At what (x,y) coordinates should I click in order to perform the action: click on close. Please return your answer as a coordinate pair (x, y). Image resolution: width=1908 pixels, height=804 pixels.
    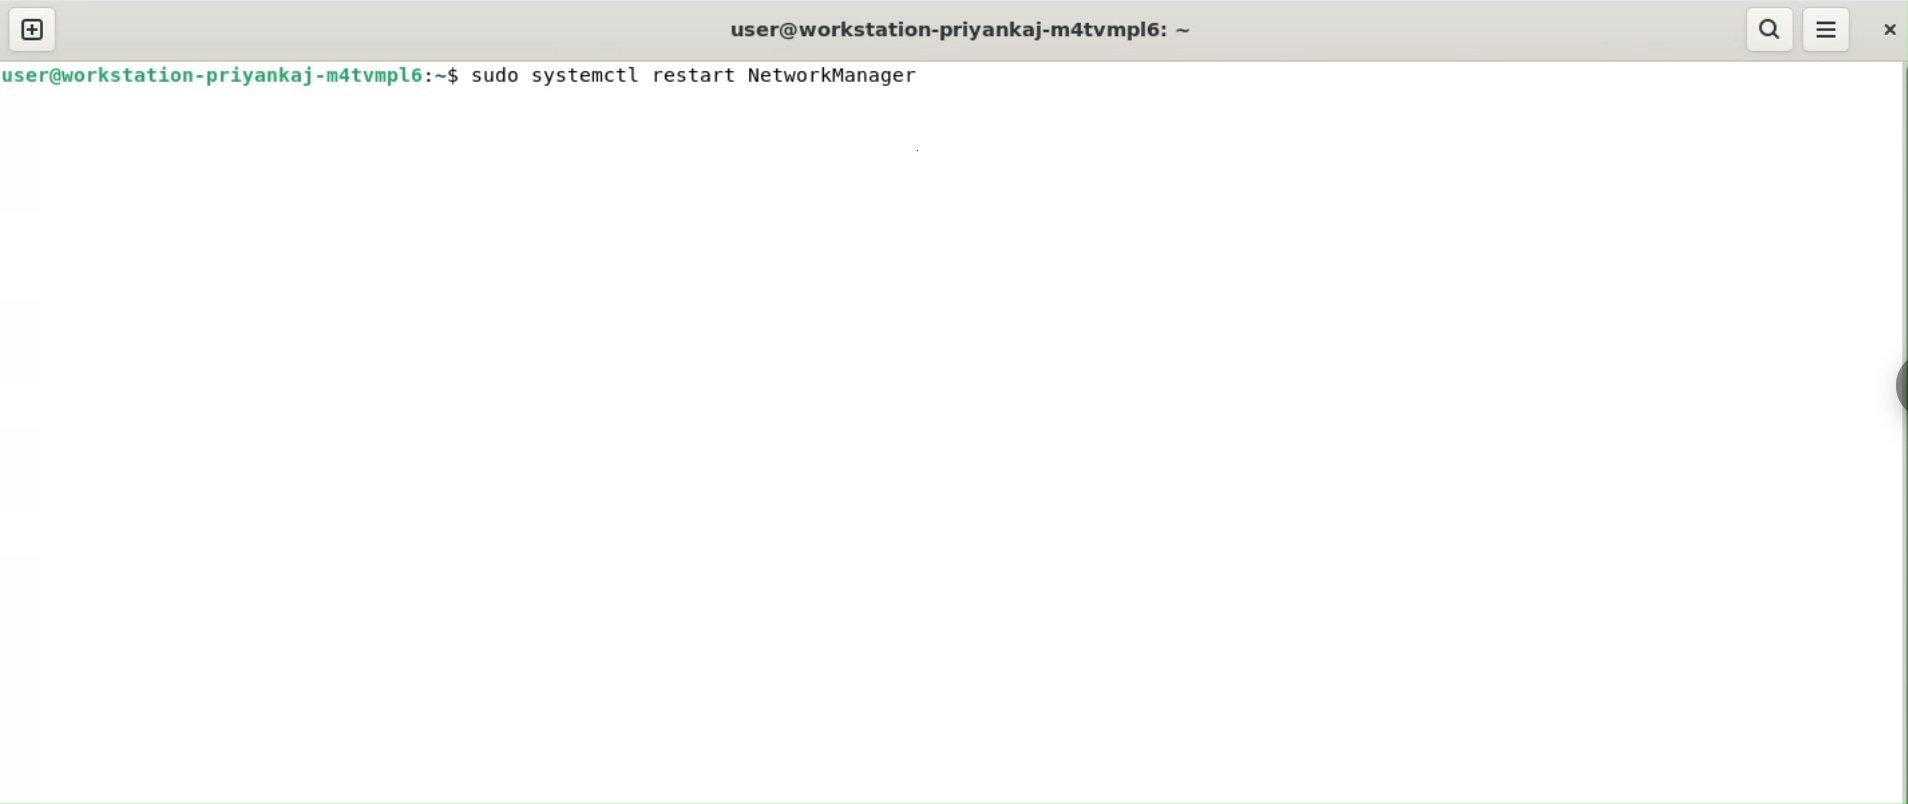
    Looking at the image, I should click on (1888, 30).